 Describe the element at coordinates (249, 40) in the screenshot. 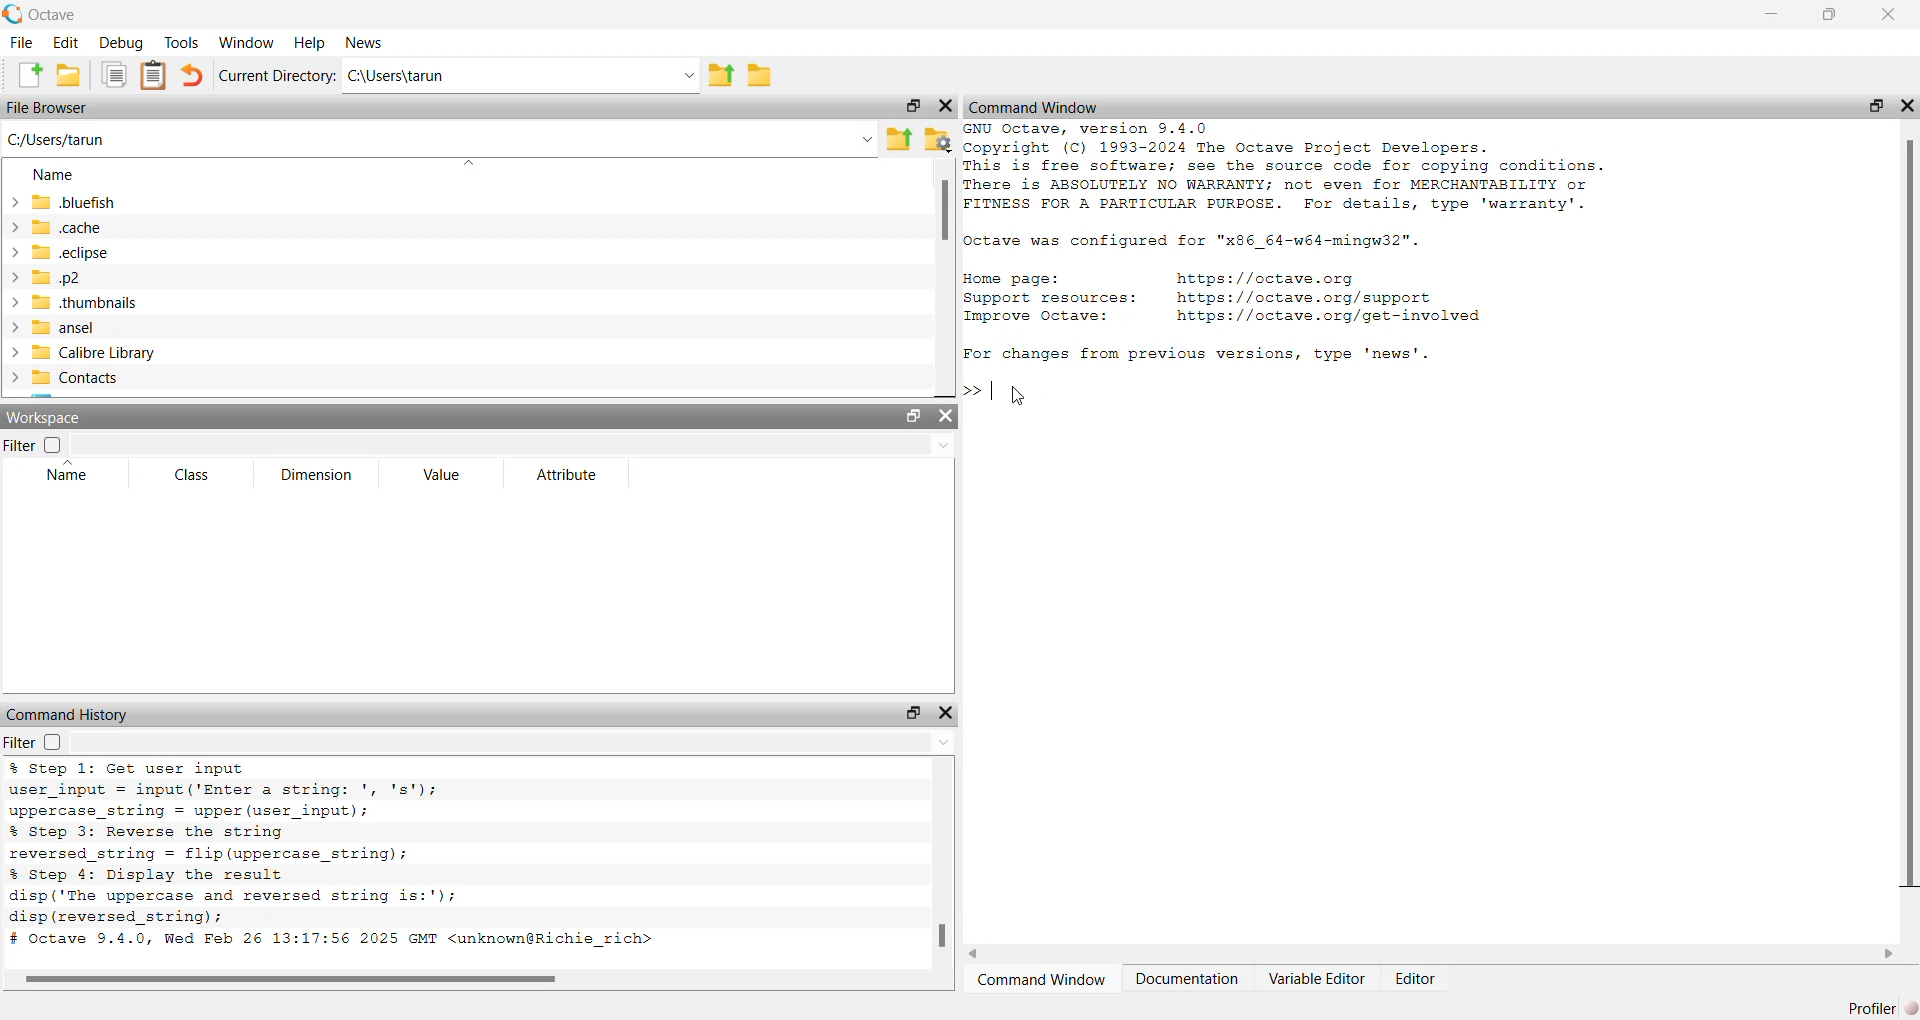

I see `window` at that location.